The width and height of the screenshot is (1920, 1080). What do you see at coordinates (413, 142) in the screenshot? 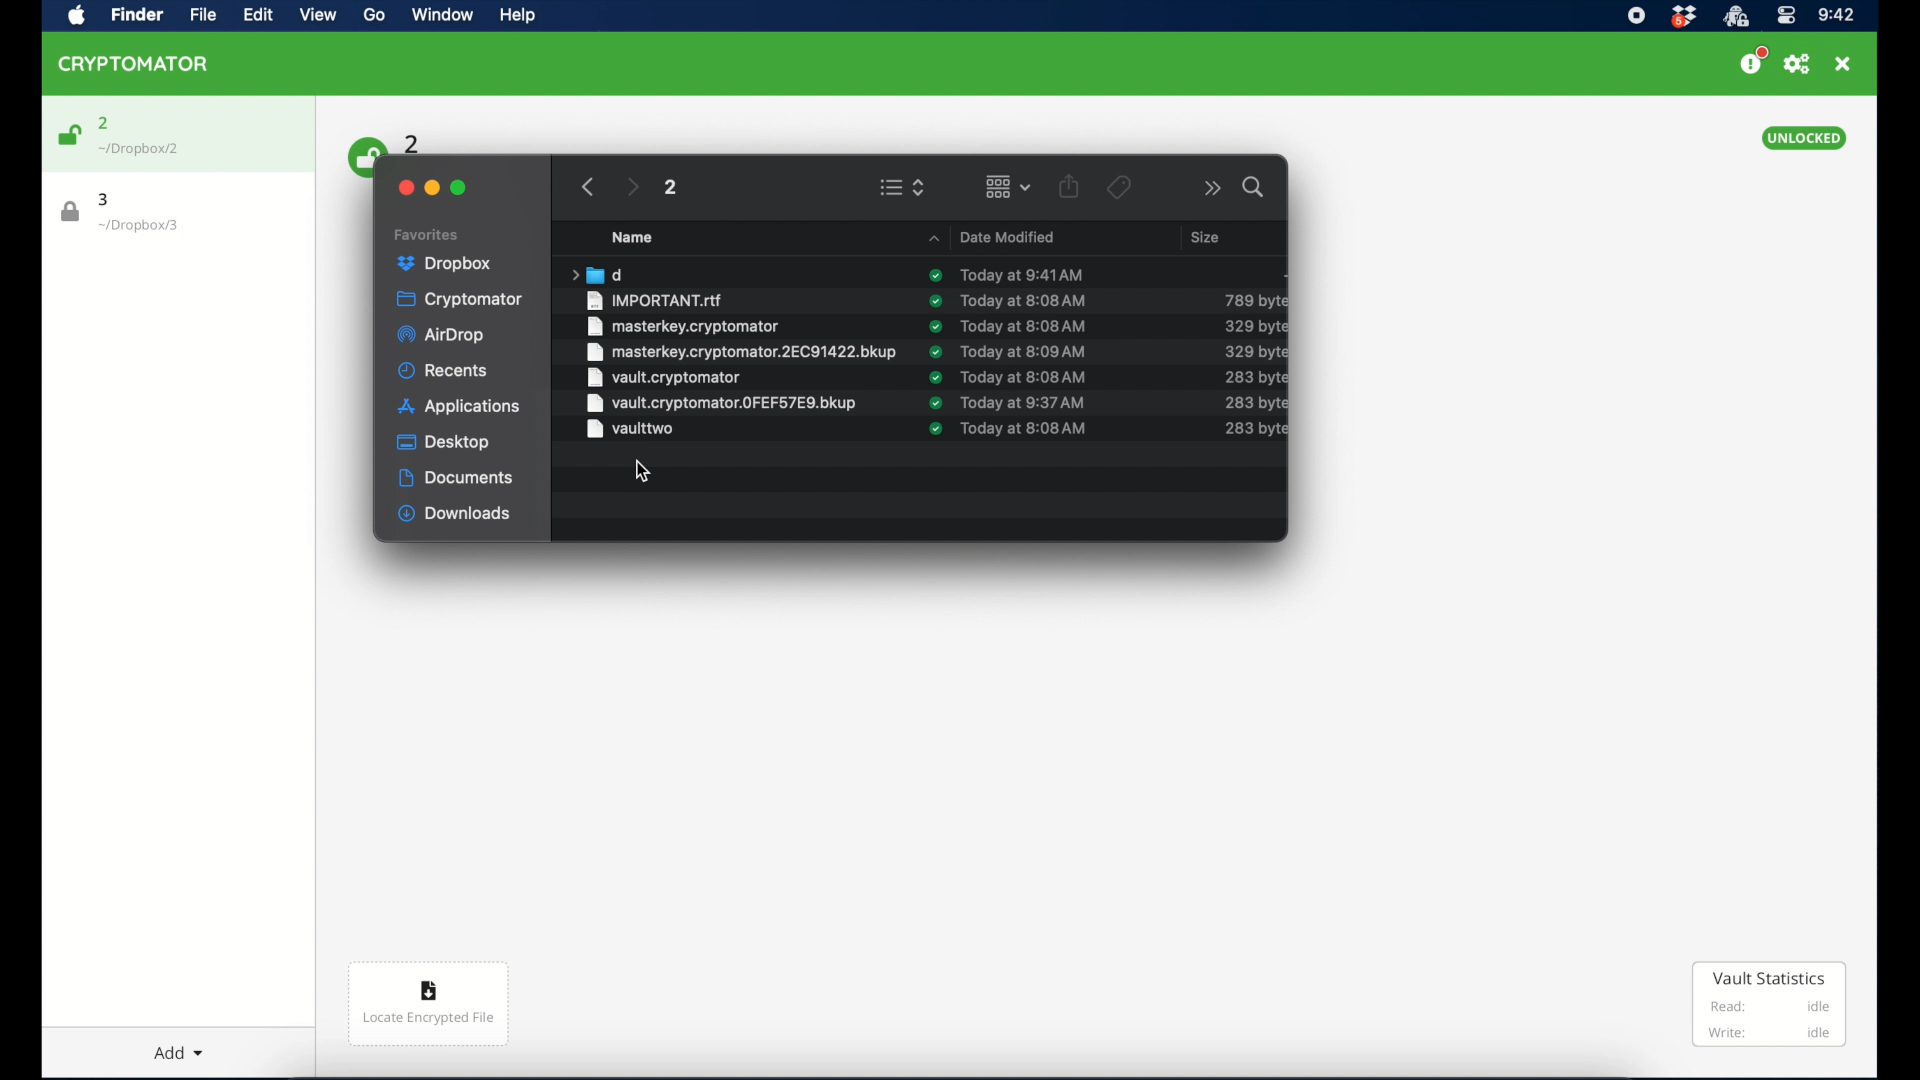
I see `2` at bounding box center [413, 142].